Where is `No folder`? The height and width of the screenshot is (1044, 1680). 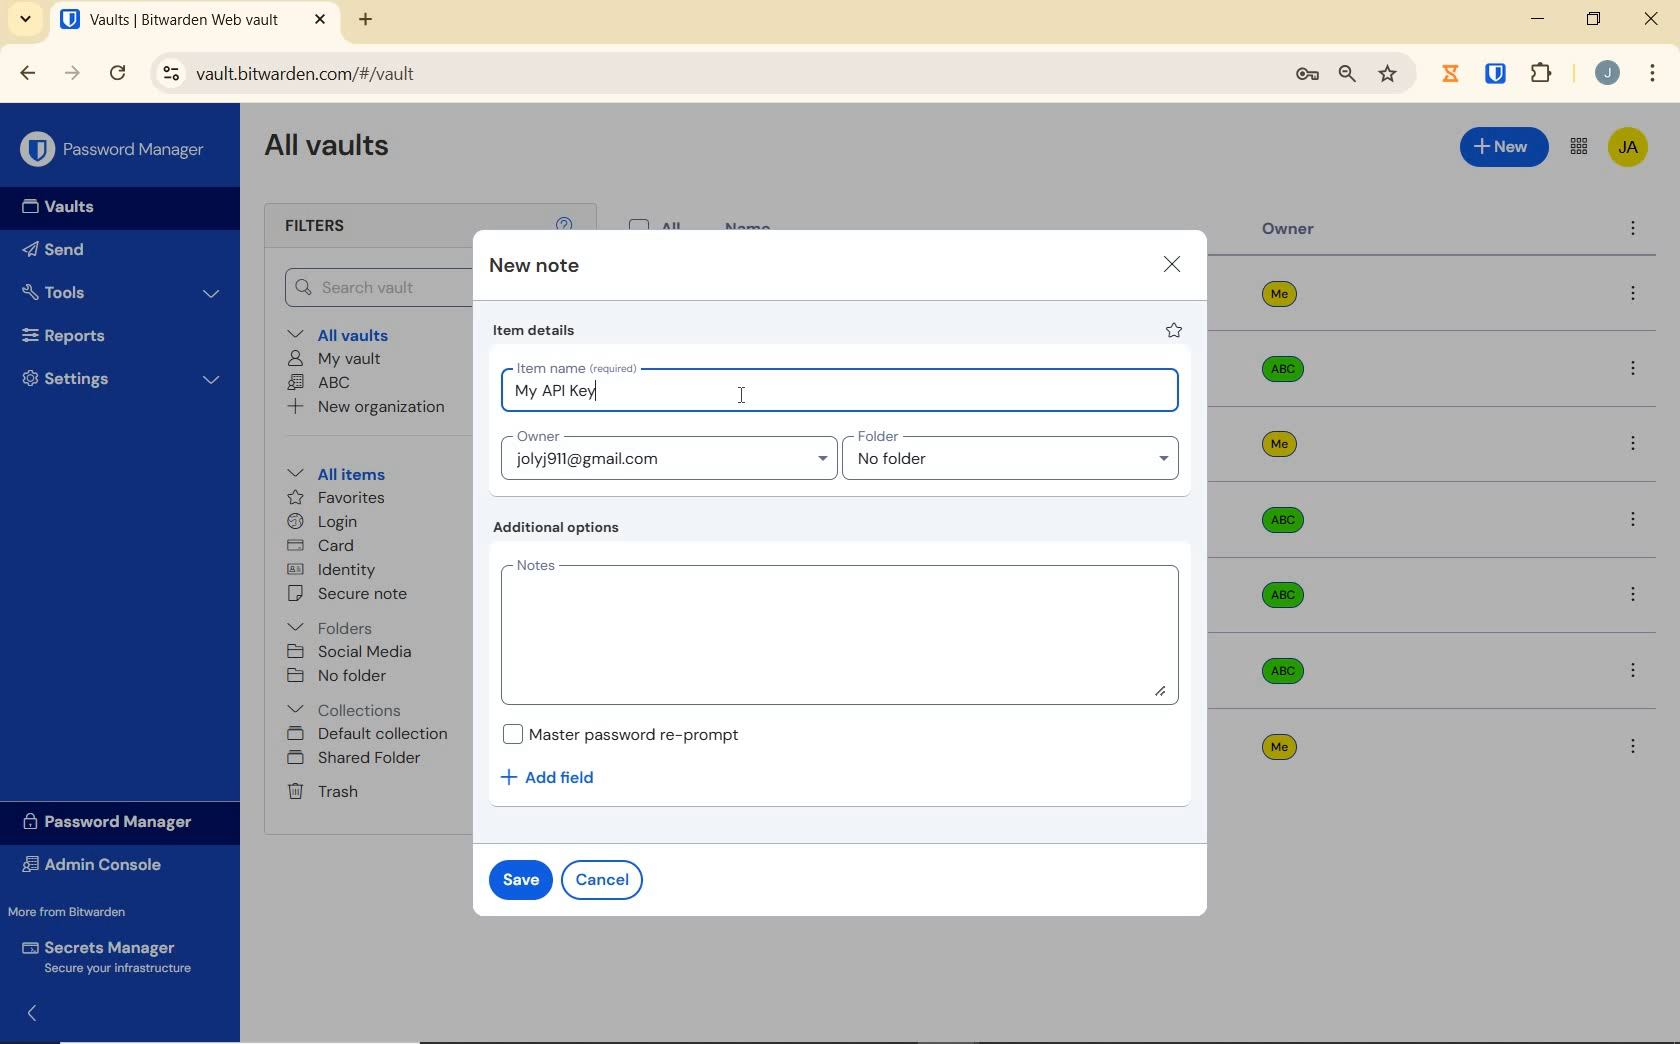
No folder is located at coordinates (341, 676).